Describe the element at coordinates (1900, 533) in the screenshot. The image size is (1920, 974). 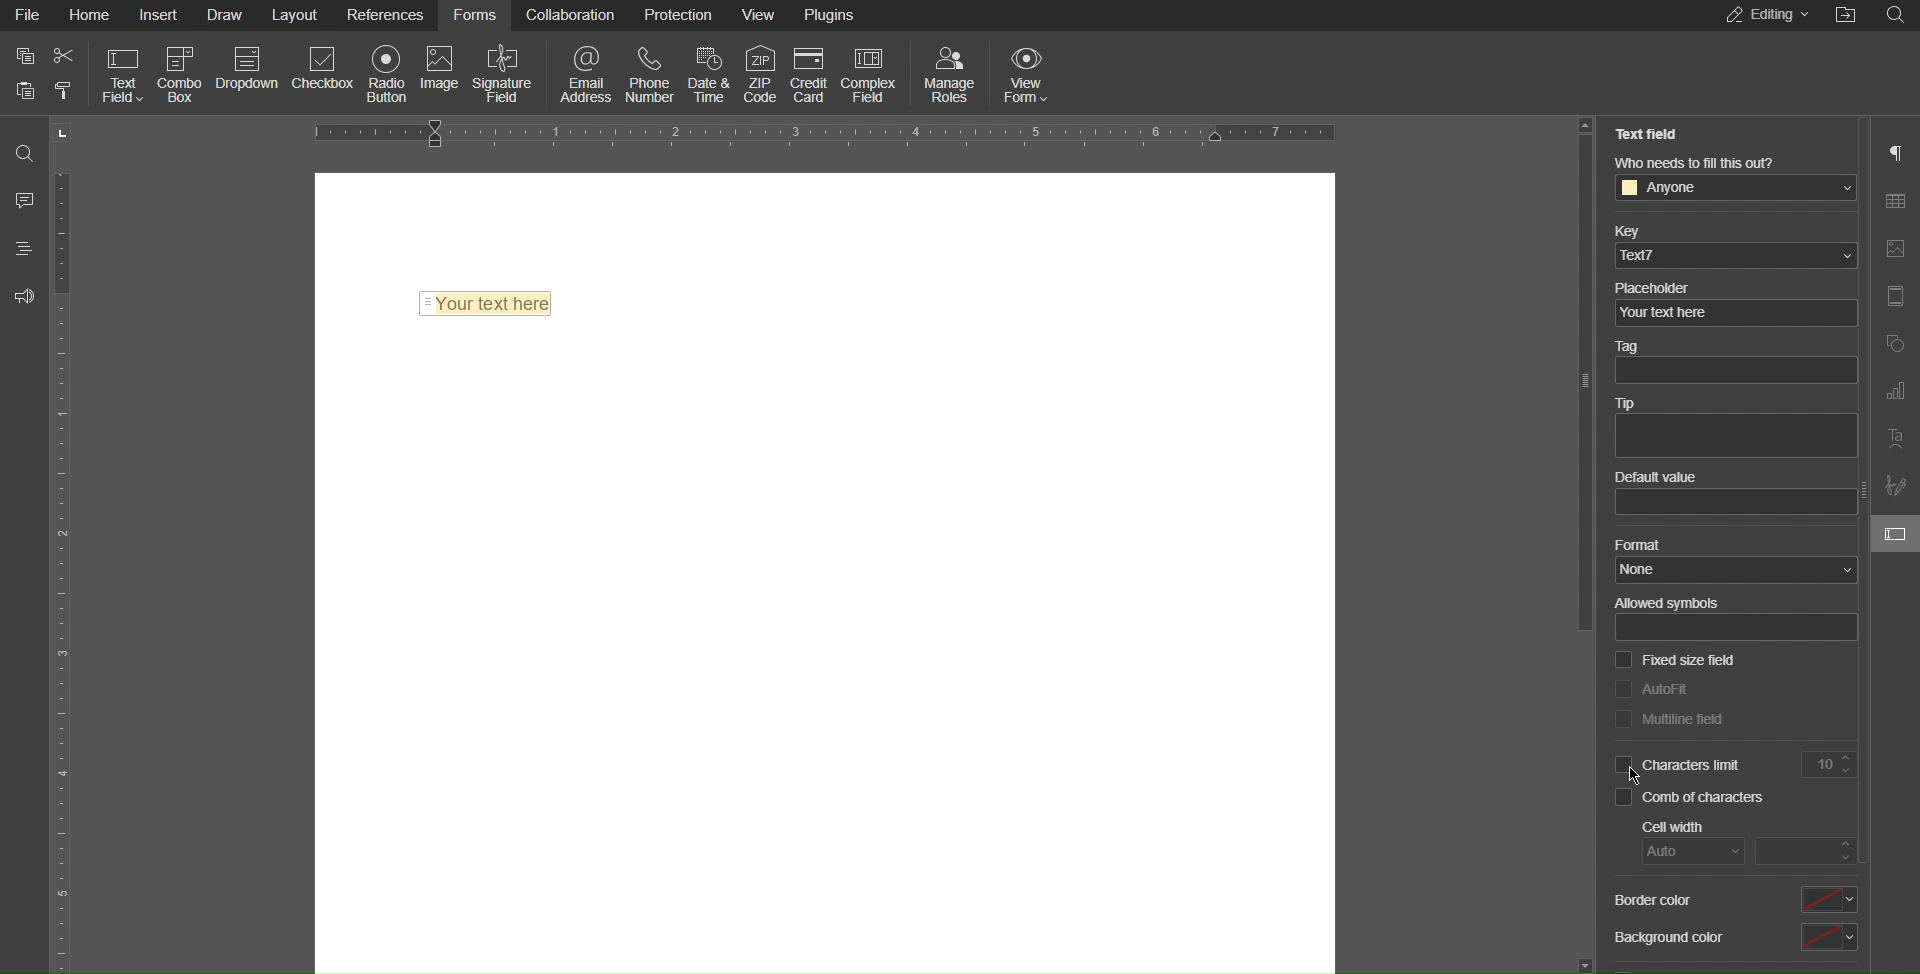
I see `field settings` at that location.